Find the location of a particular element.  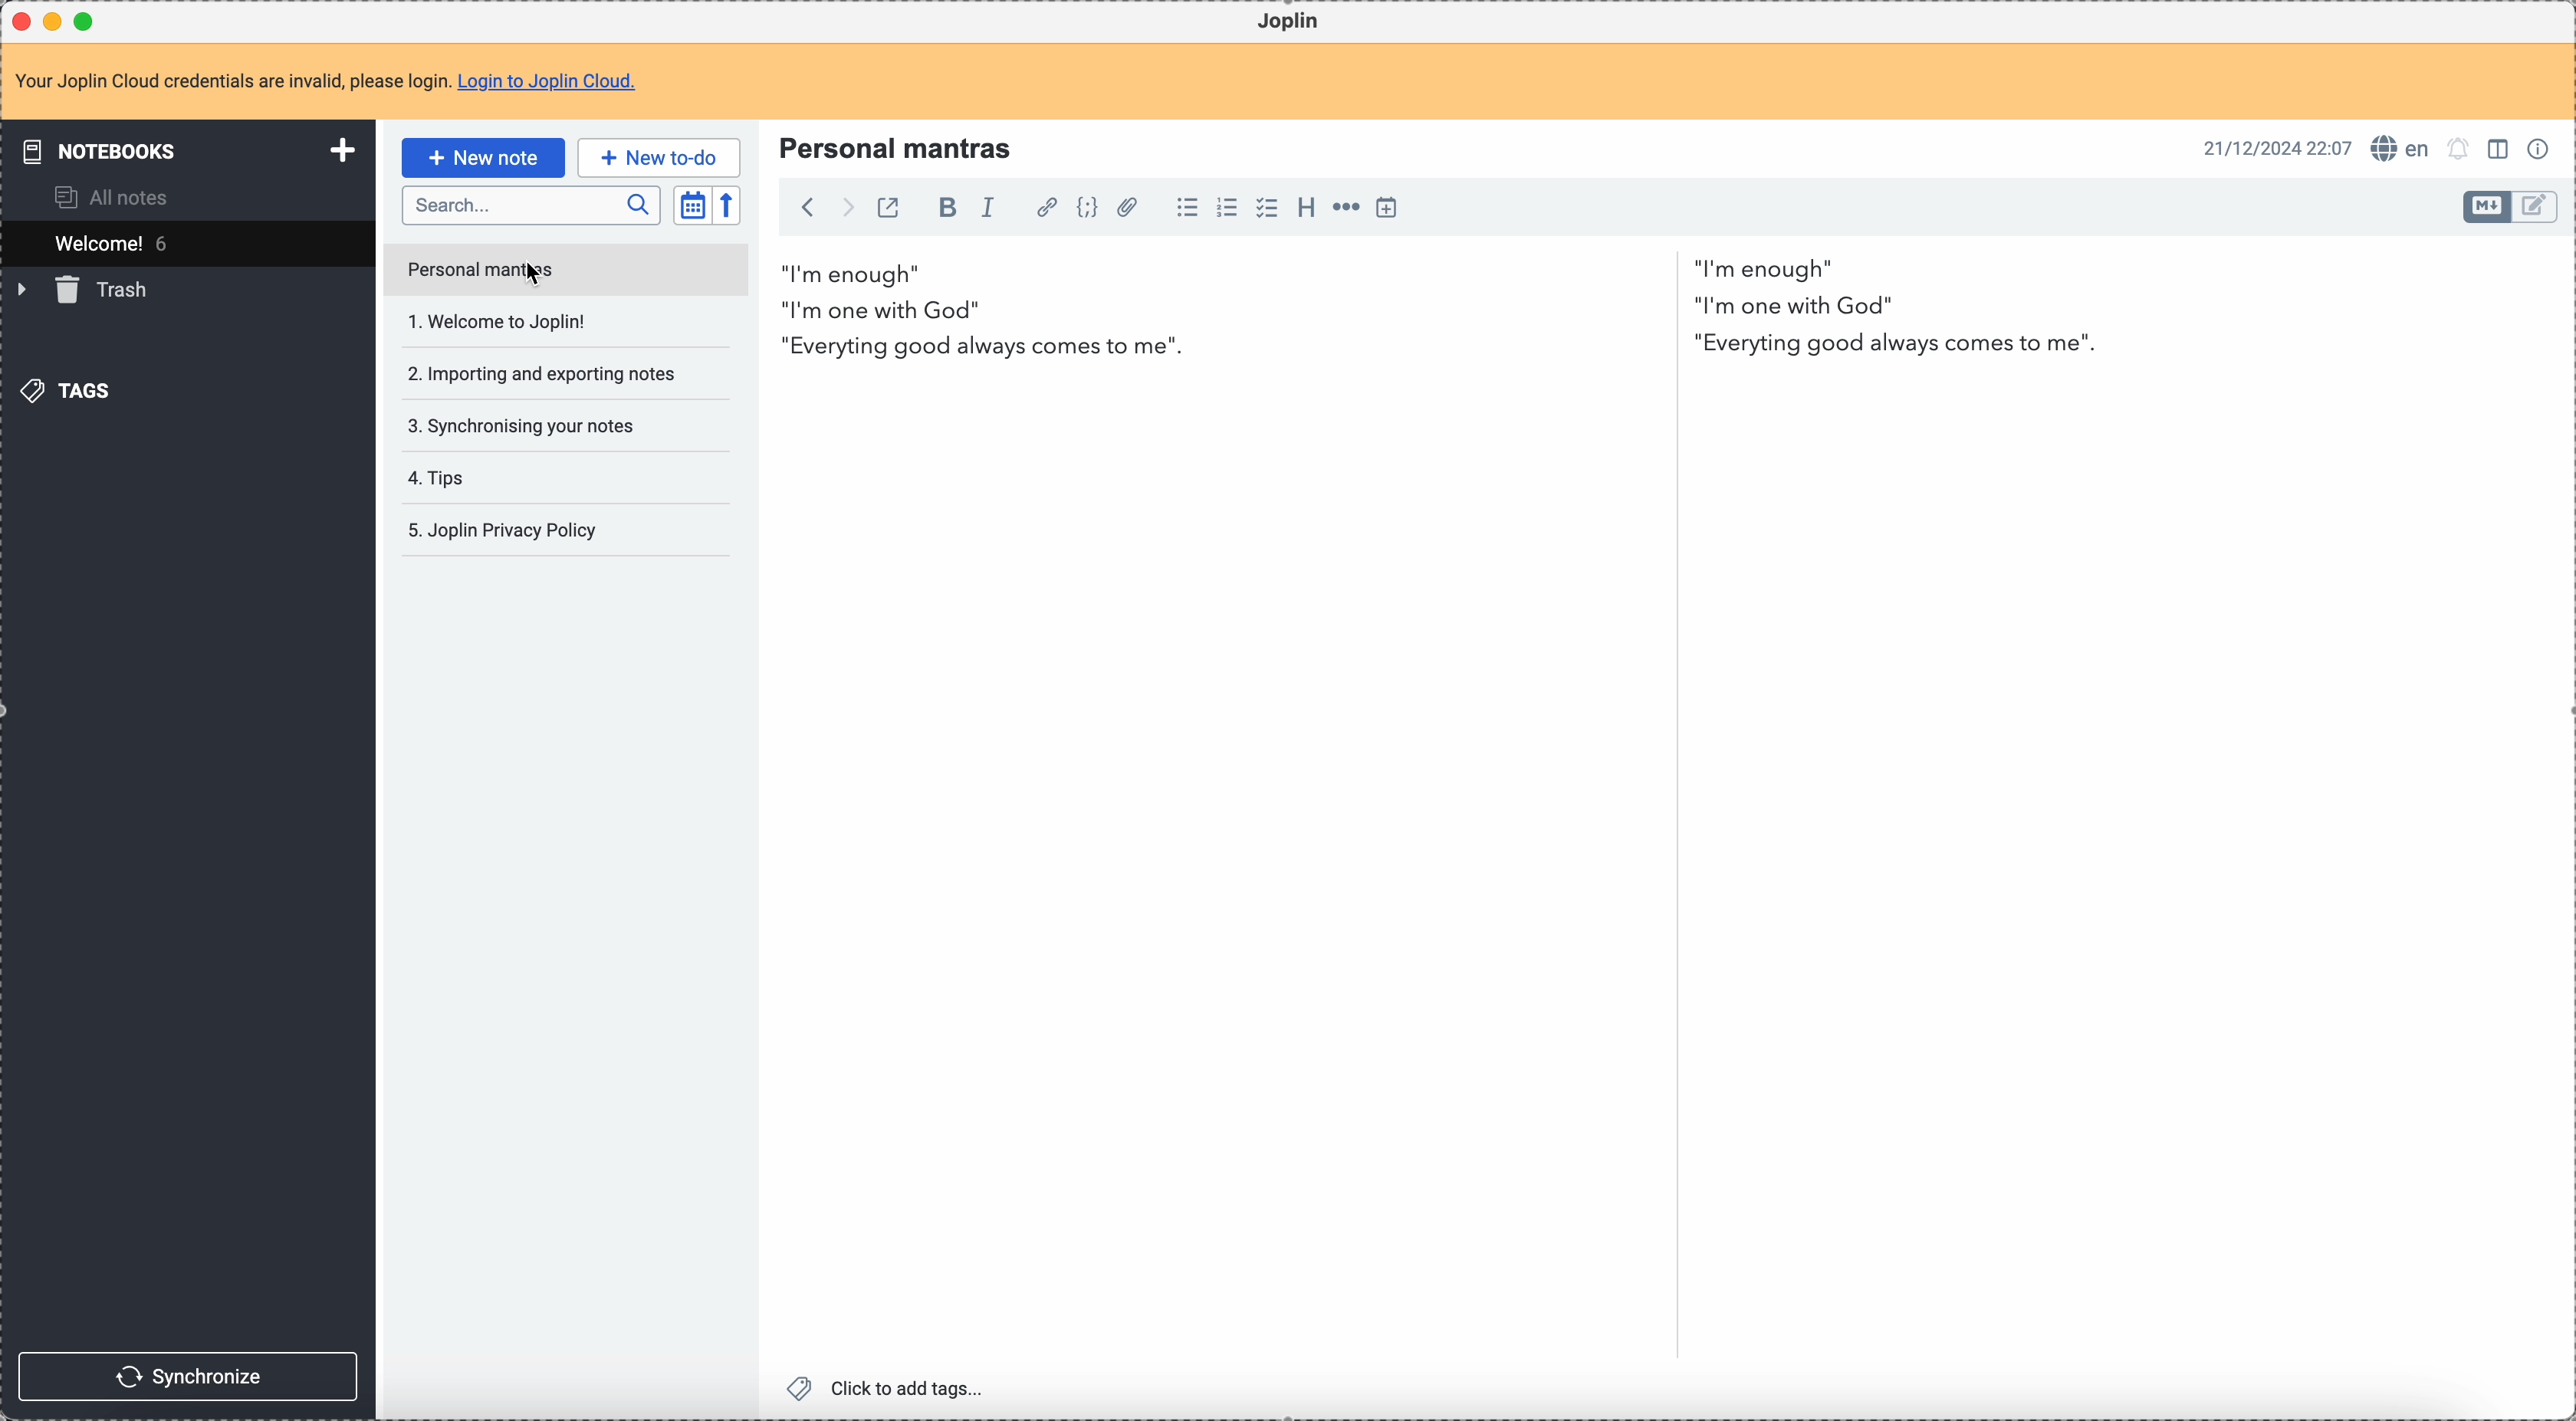

toggle sort order field is located at coordinates (689, 204).